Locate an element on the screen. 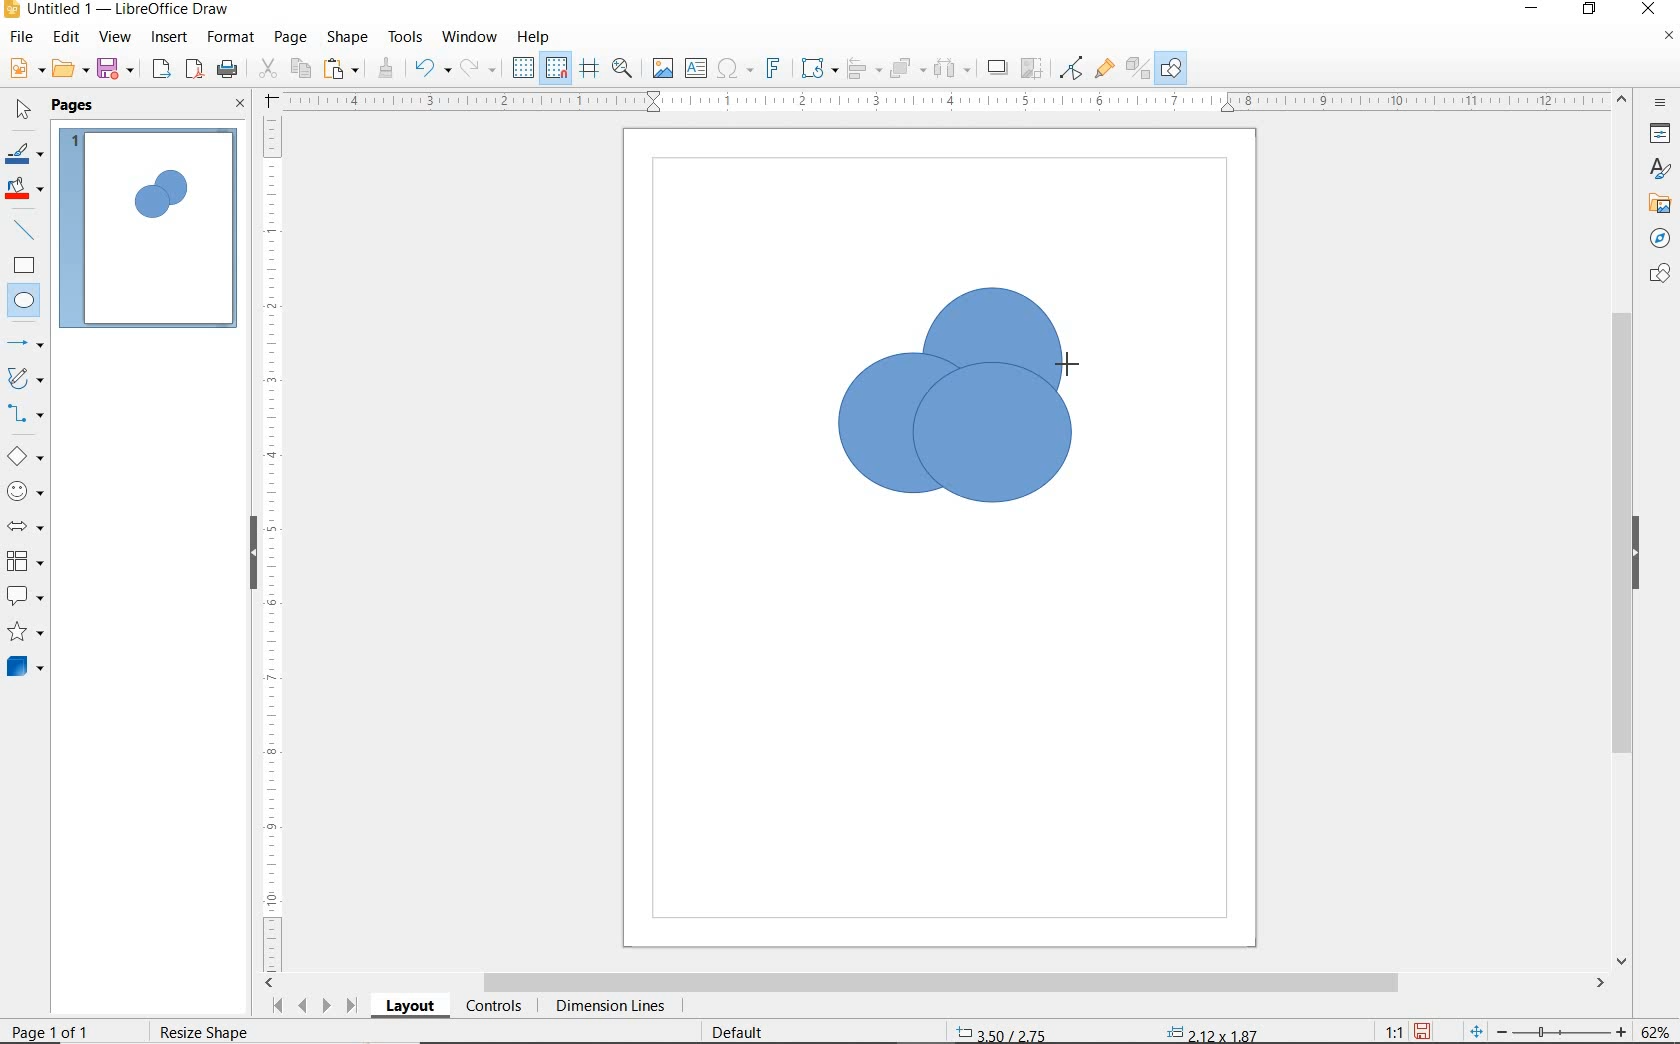 This screenshot has width=1680, height=1044. SAVE is located at coordinates (1425, 1030).